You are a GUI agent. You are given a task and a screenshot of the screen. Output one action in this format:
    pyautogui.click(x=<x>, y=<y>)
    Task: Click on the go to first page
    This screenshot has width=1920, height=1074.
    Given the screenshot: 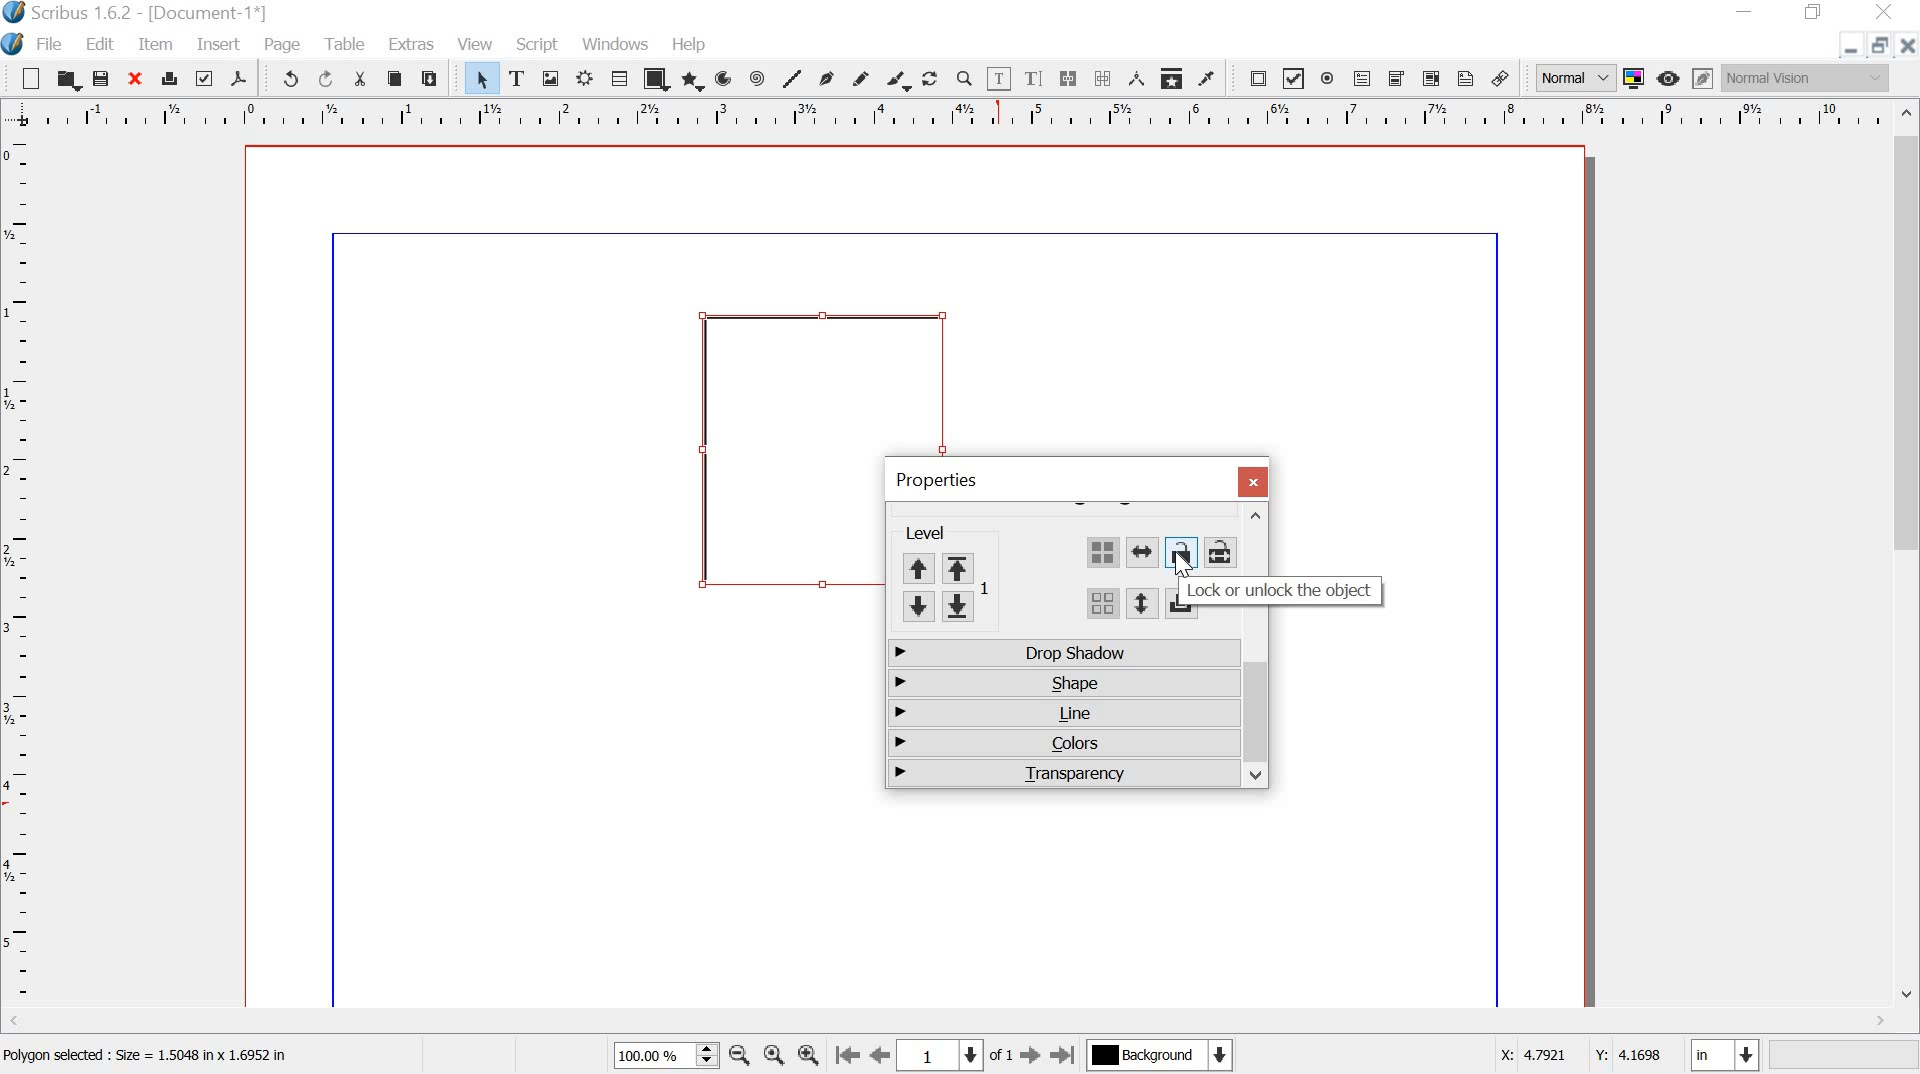 What is the action you would take?
    pyautogui.click(x=847, y=1055)
    